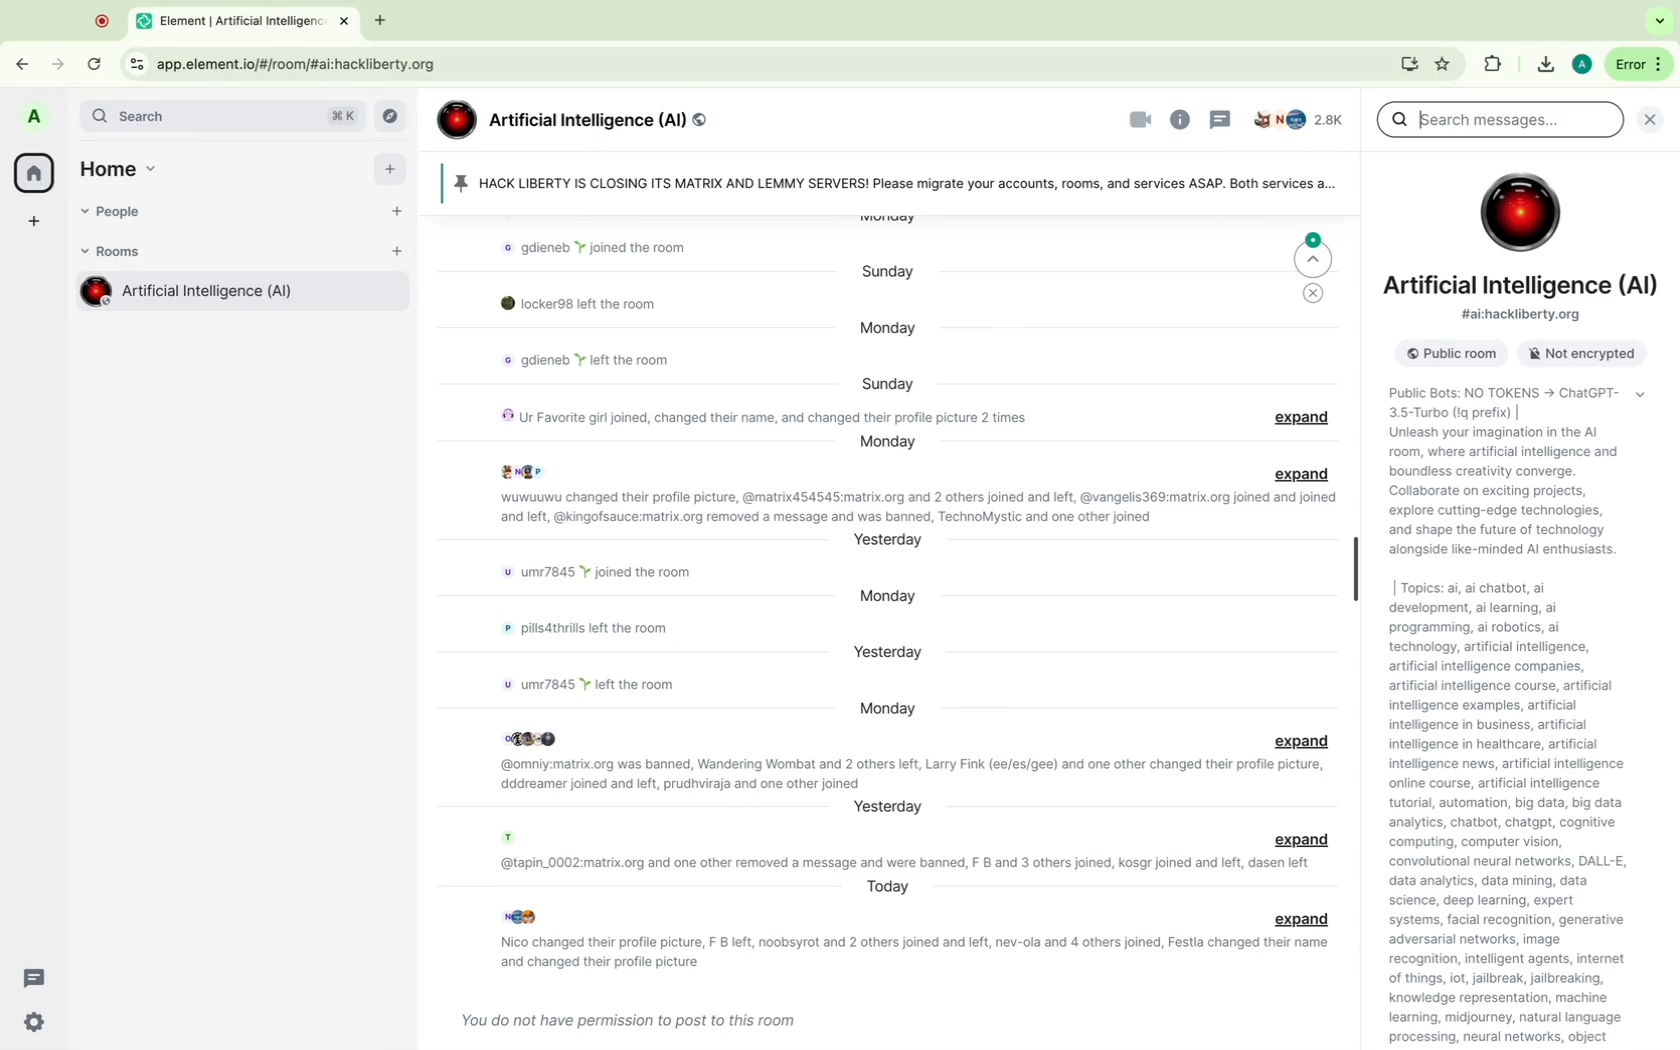 Image resolution: width=1680 pixels, height=1050 pixels. What do you see at coordinates (767, 417) in the screenshot?
I see `message` at bounding box center [767, 417].